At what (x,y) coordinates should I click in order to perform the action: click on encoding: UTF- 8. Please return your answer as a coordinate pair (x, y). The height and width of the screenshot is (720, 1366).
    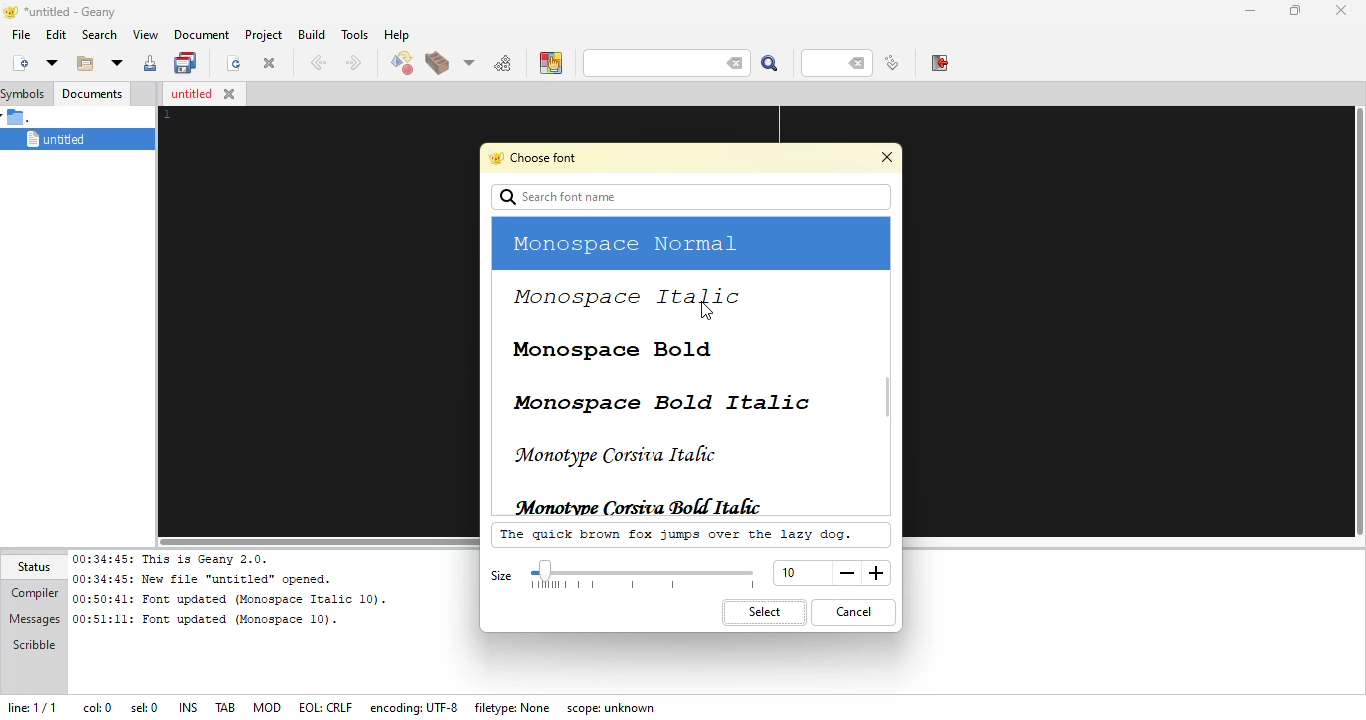
    Looking at the image, I should click on (417, 707).